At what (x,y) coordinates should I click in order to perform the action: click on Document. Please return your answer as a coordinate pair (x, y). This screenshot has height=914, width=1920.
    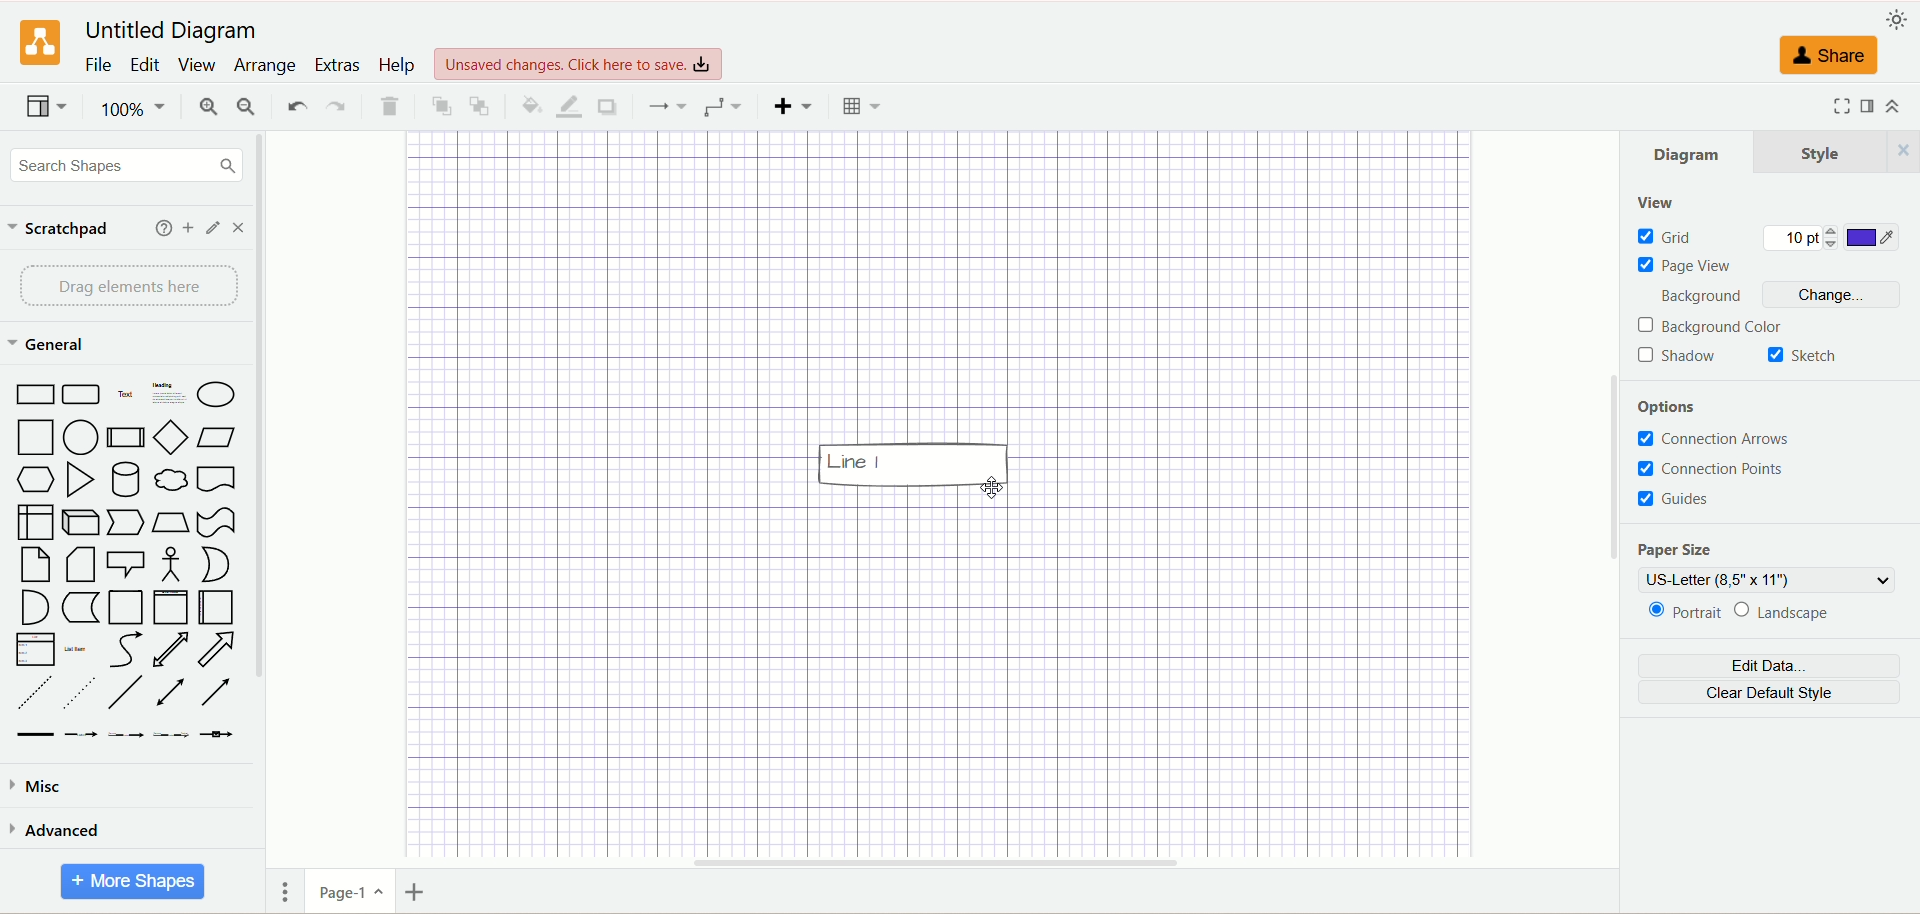
    Looking at the image, I should click on (217, 477).